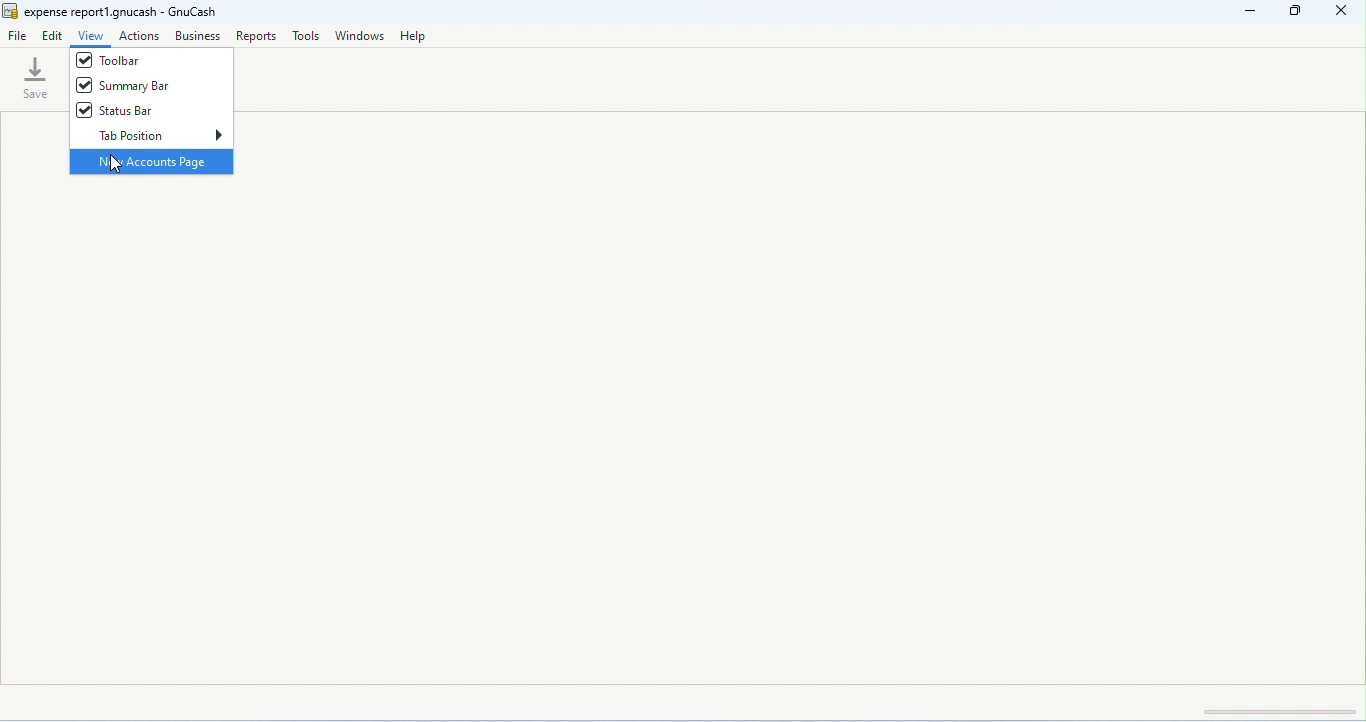 Image resolution: width=1366 pixels, height=722 pixels. Describe the element at coordinates (257, 36) in the screenshot. I see `reports` at that location.